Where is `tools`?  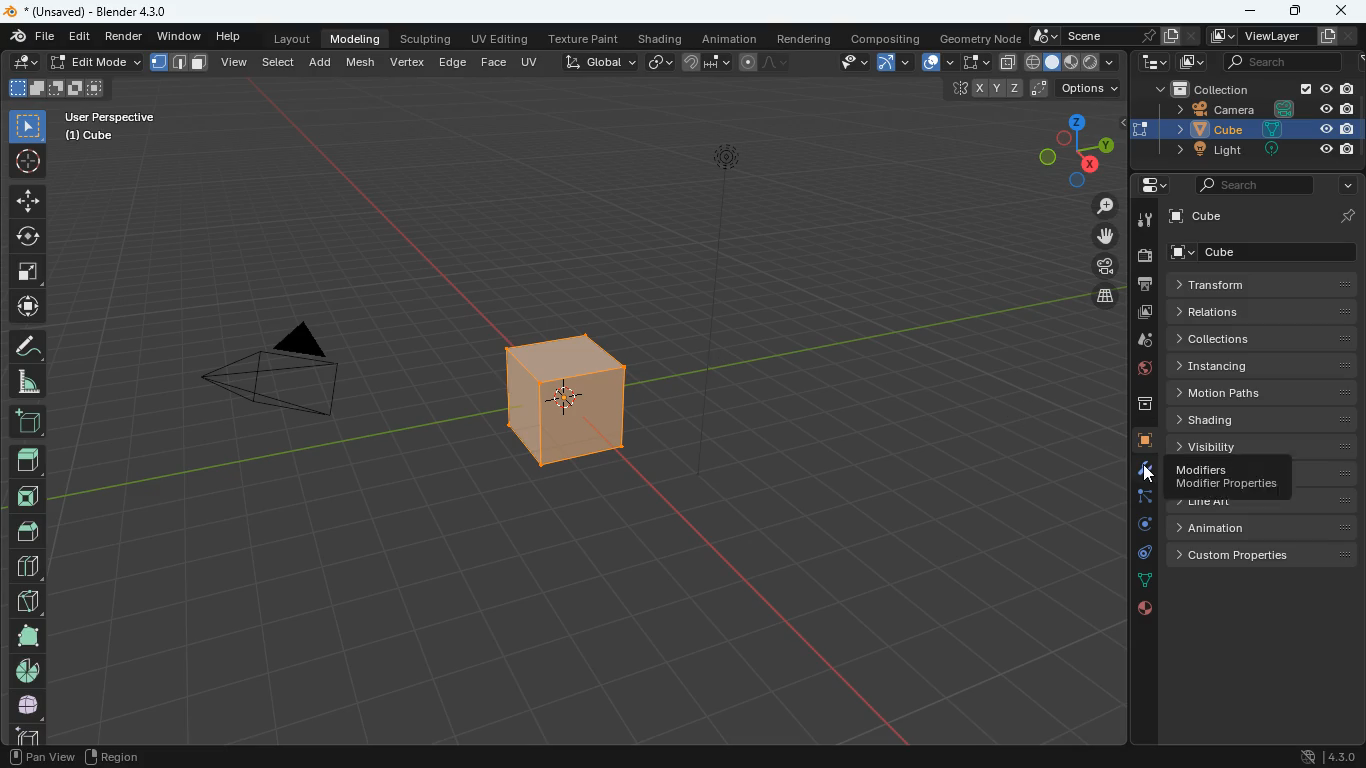
tools is located at coordinates (1142, 220).